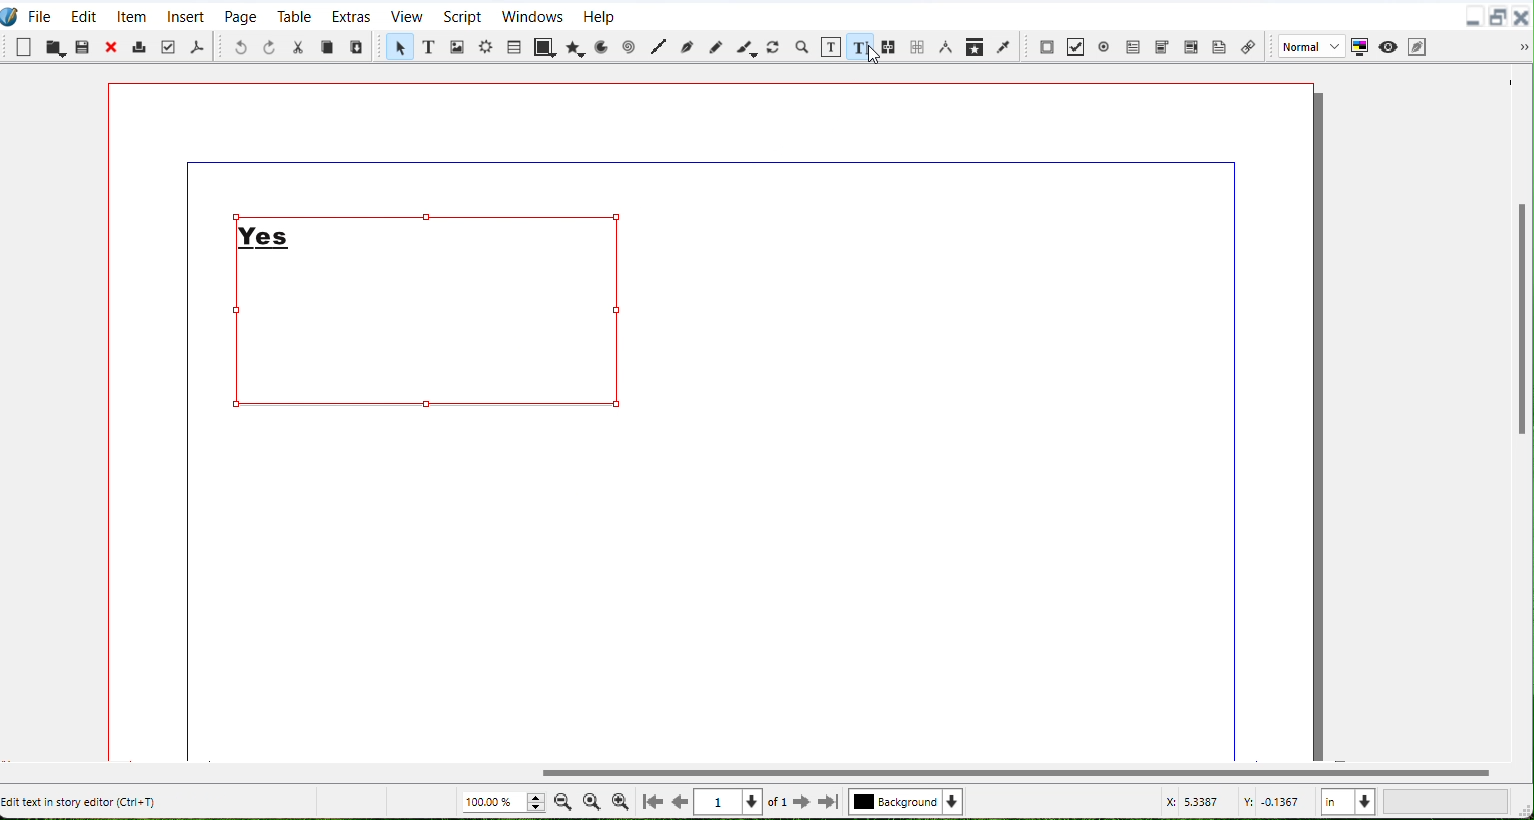  What do you see at coordinates (357, 46) in the screenshot?
I see `Paste` at bounding box center [357, 46].